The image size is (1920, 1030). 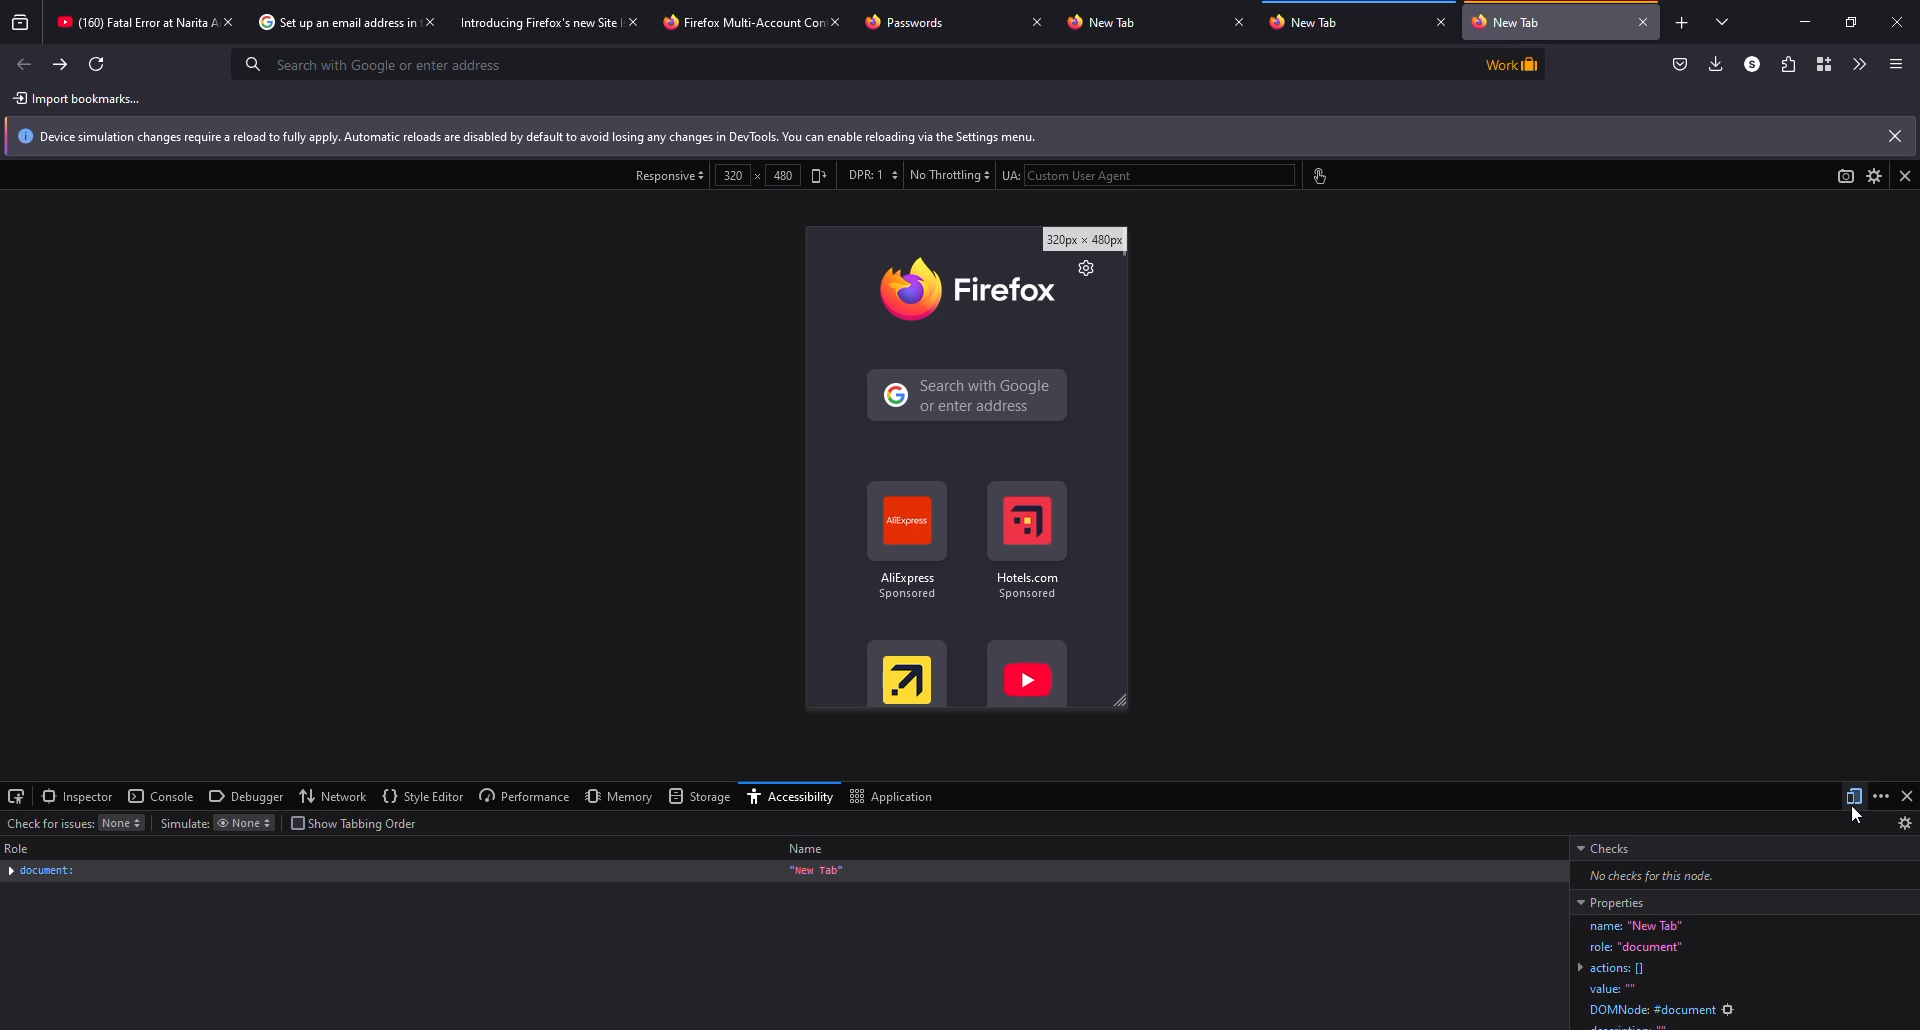 What do you see at coordinates (1906, 175) in the screenshot?
I see `close` at bounding box center [1906, 175].